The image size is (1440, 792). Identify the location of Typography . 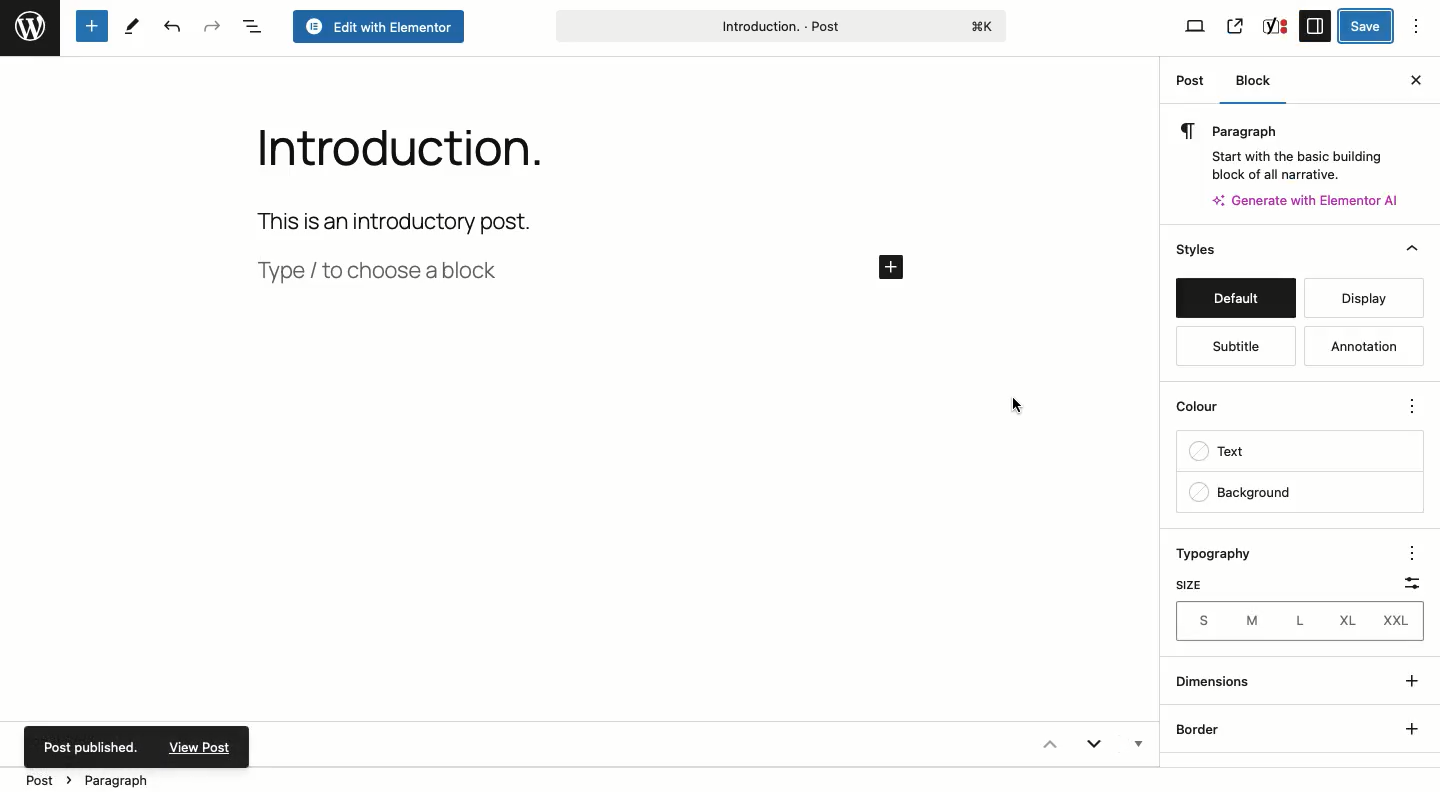
(1223, 555).